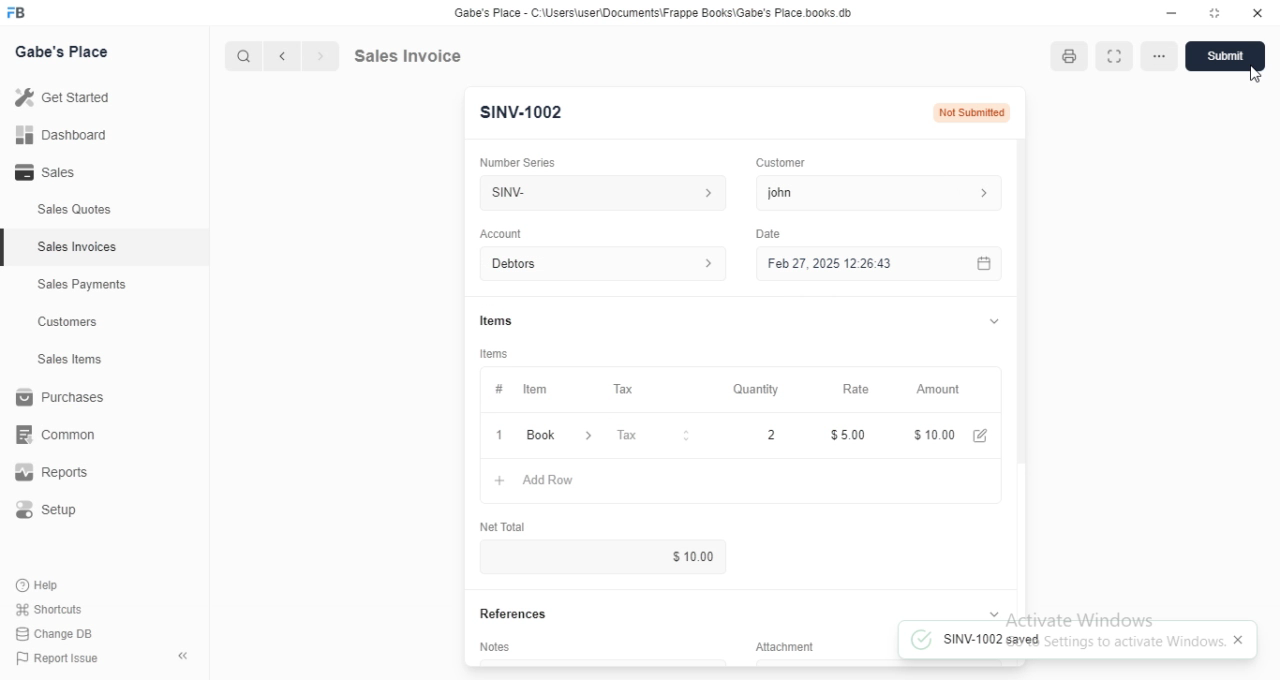  Describe the element at coordinates (499, 389) in the screenshot. I see `#` at that location.